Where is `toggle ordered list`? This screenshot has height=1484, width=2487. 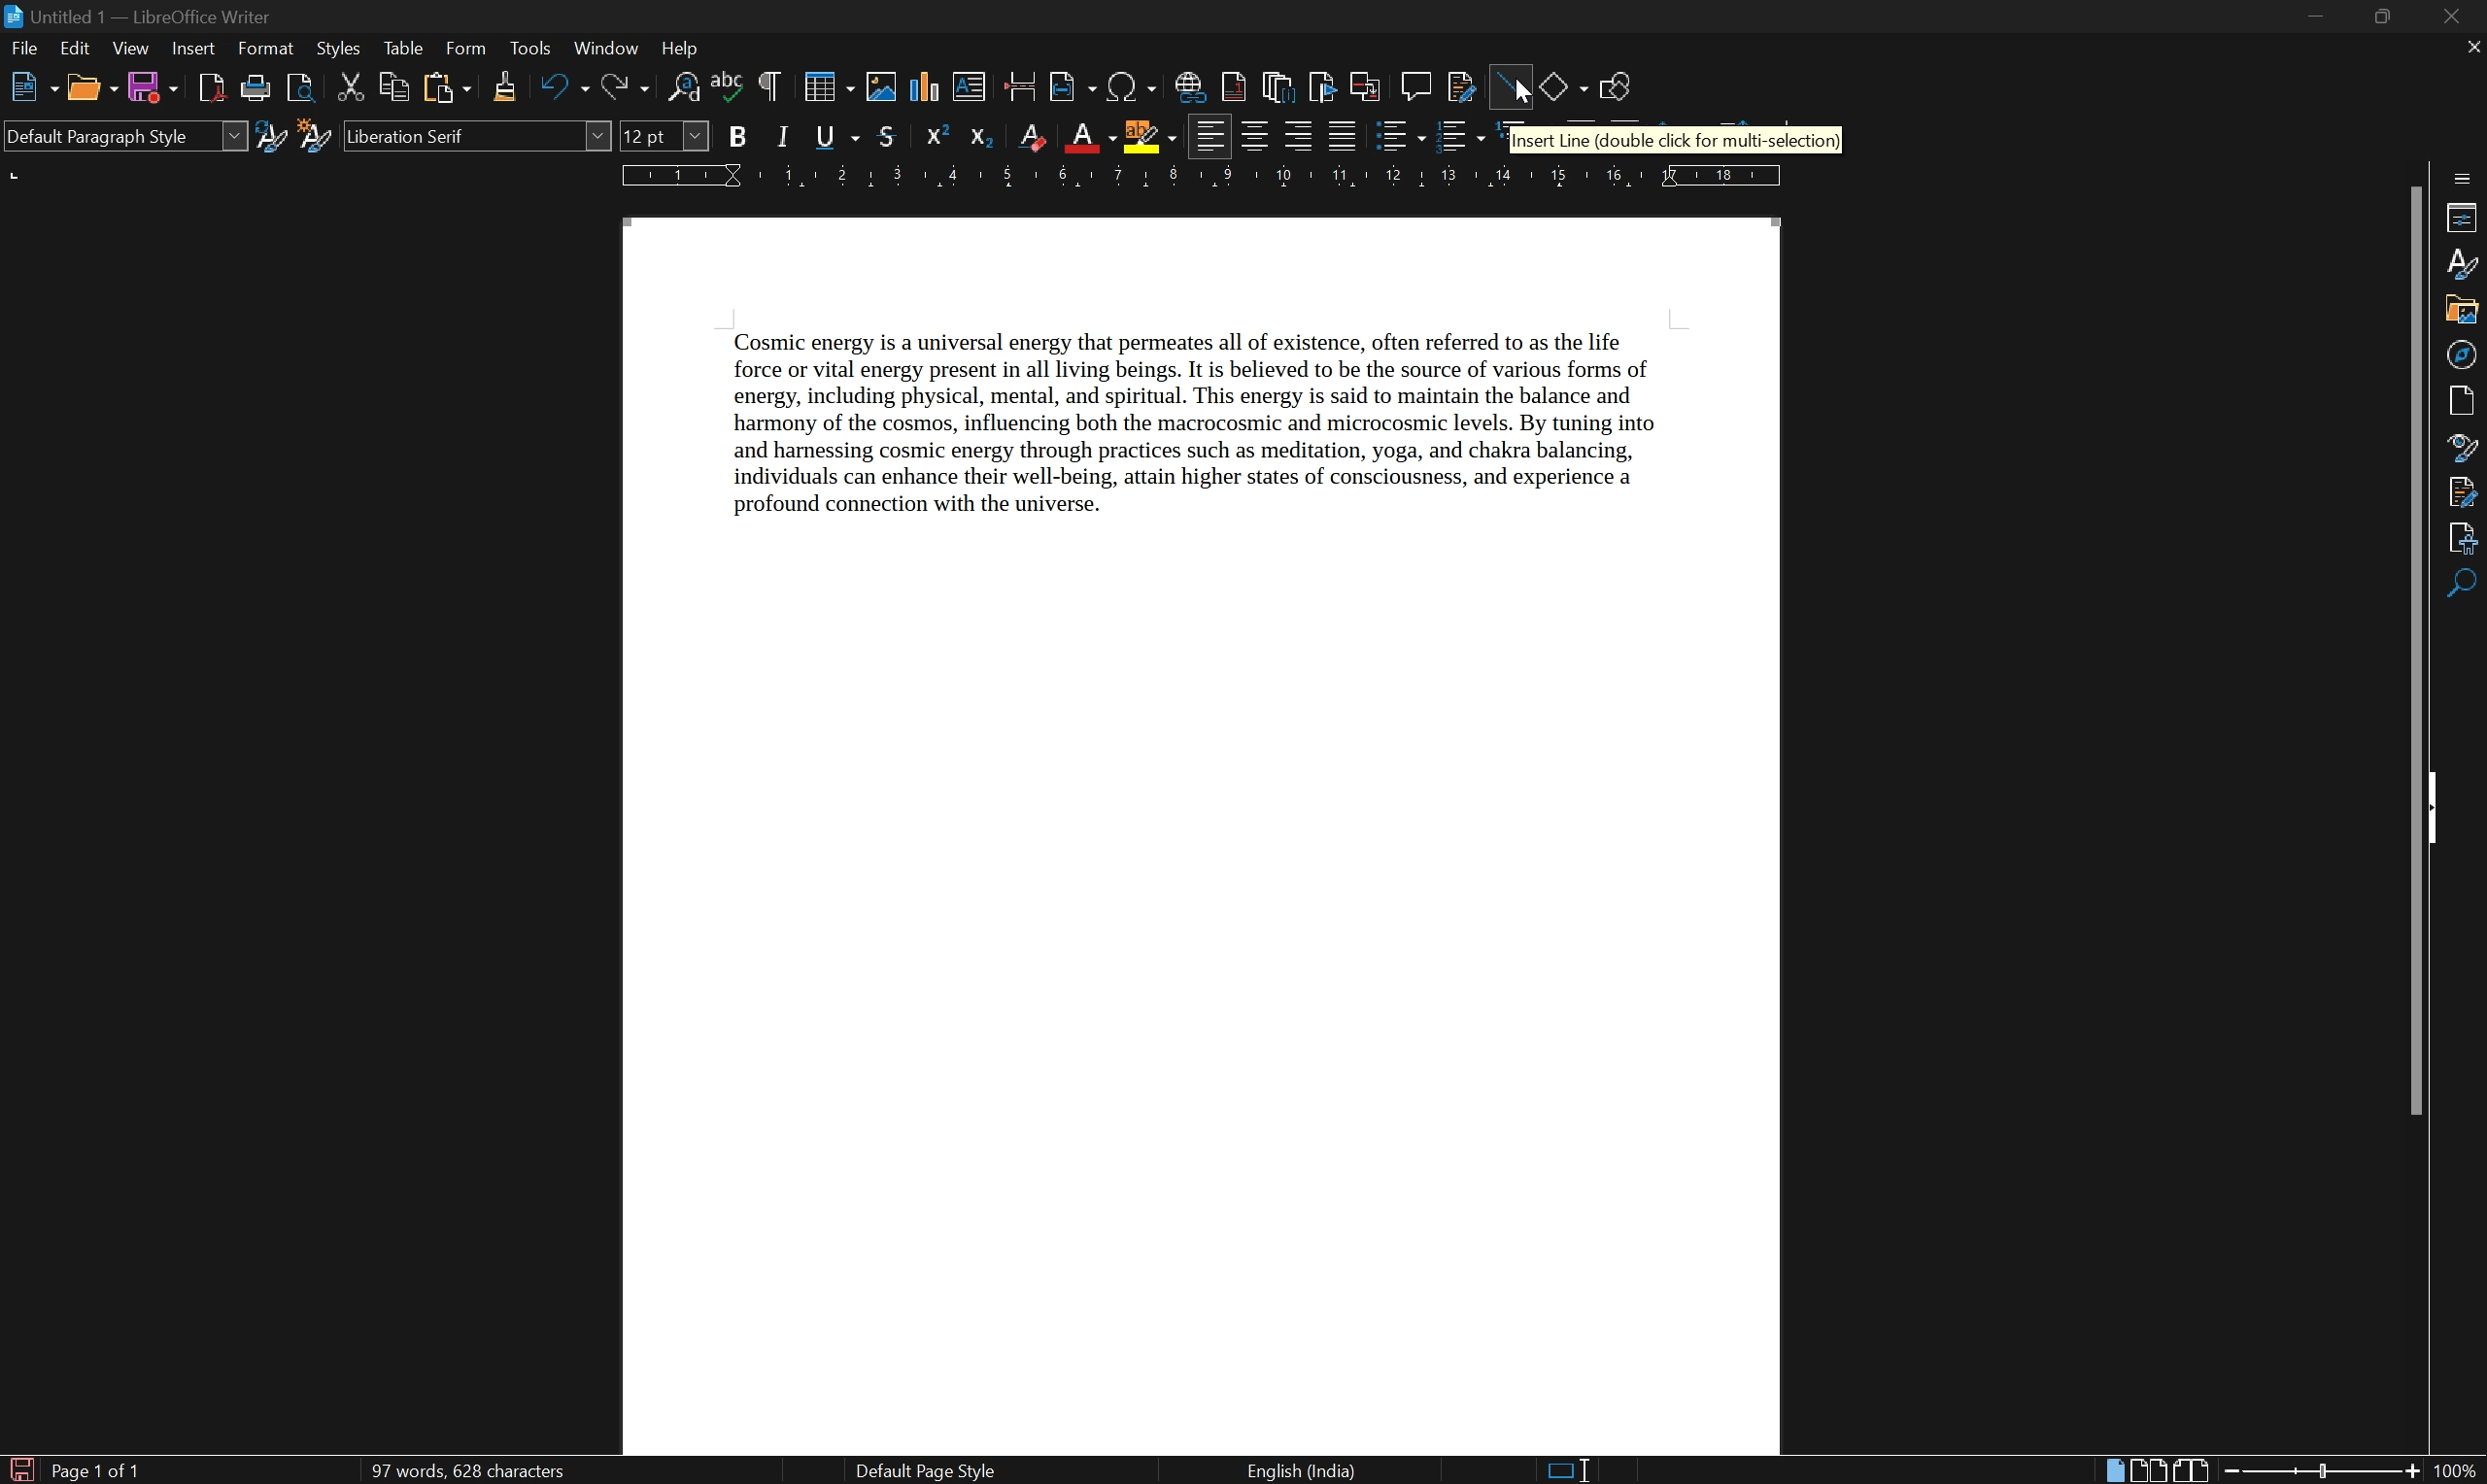 toggle ordered list is located at coordinates (1464, 136).